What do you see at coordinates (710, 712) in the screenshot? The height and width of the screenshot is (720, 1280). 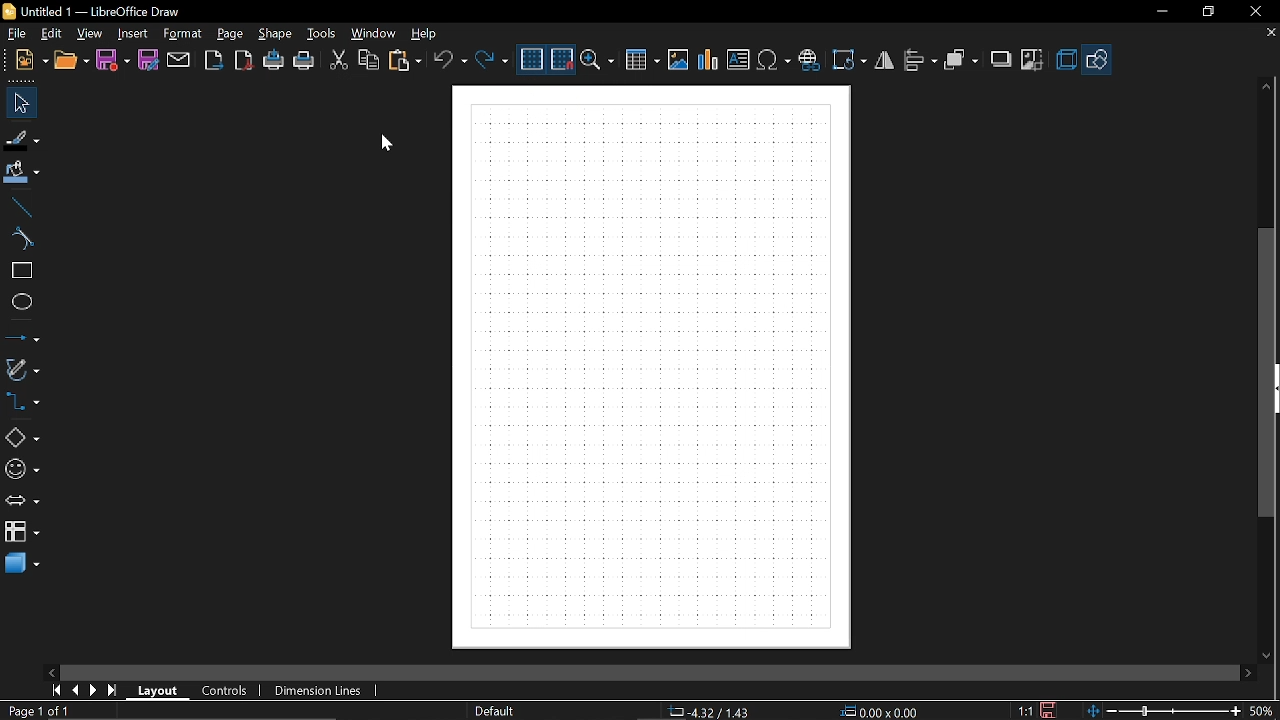 I see `co-ordinates` at bounding box center [710, 712].